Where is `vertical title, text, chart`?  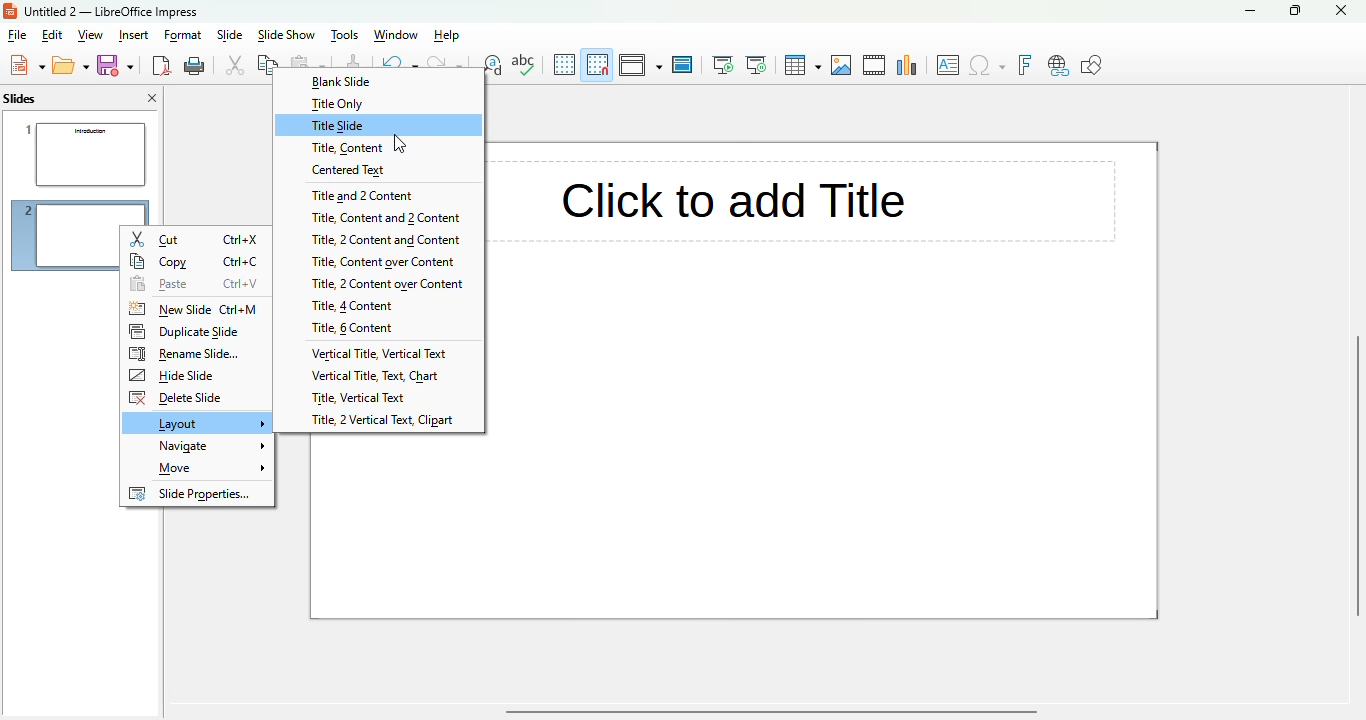 vertical title, text, chart is located at coordinates (377, 375).